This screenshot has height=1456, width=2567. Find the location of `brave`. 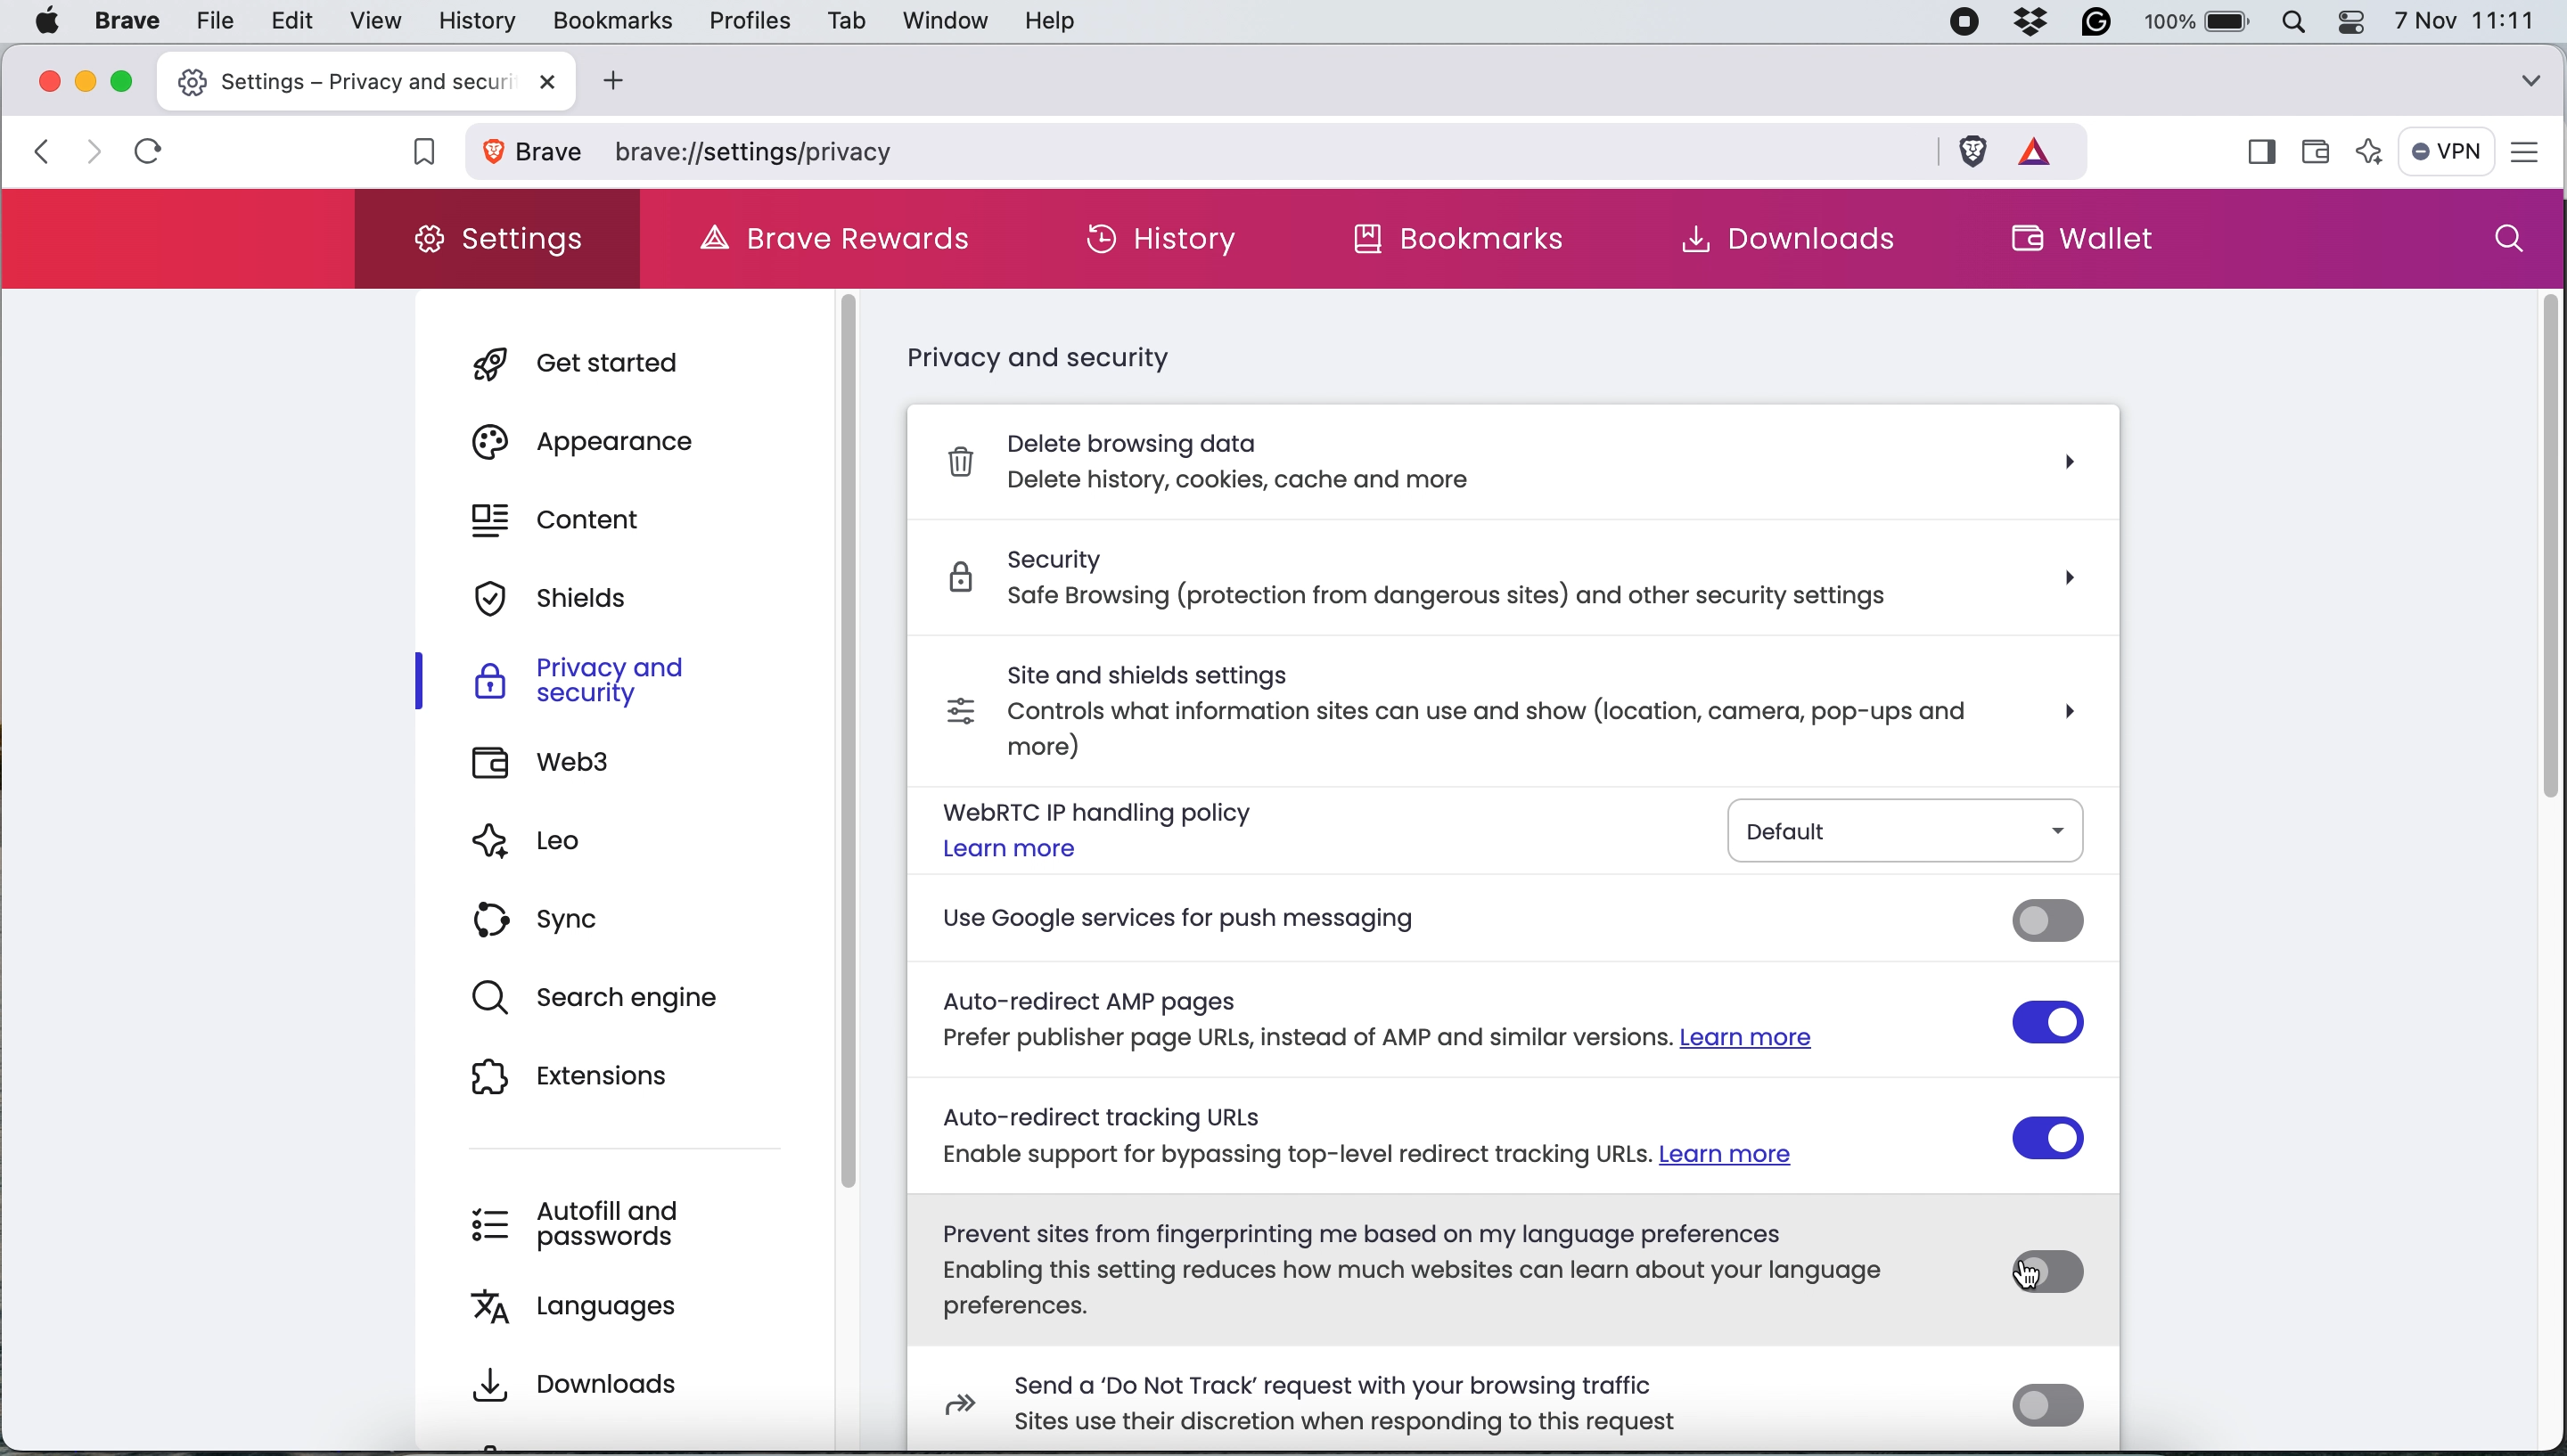

brave is located at coordinates (128, 22).